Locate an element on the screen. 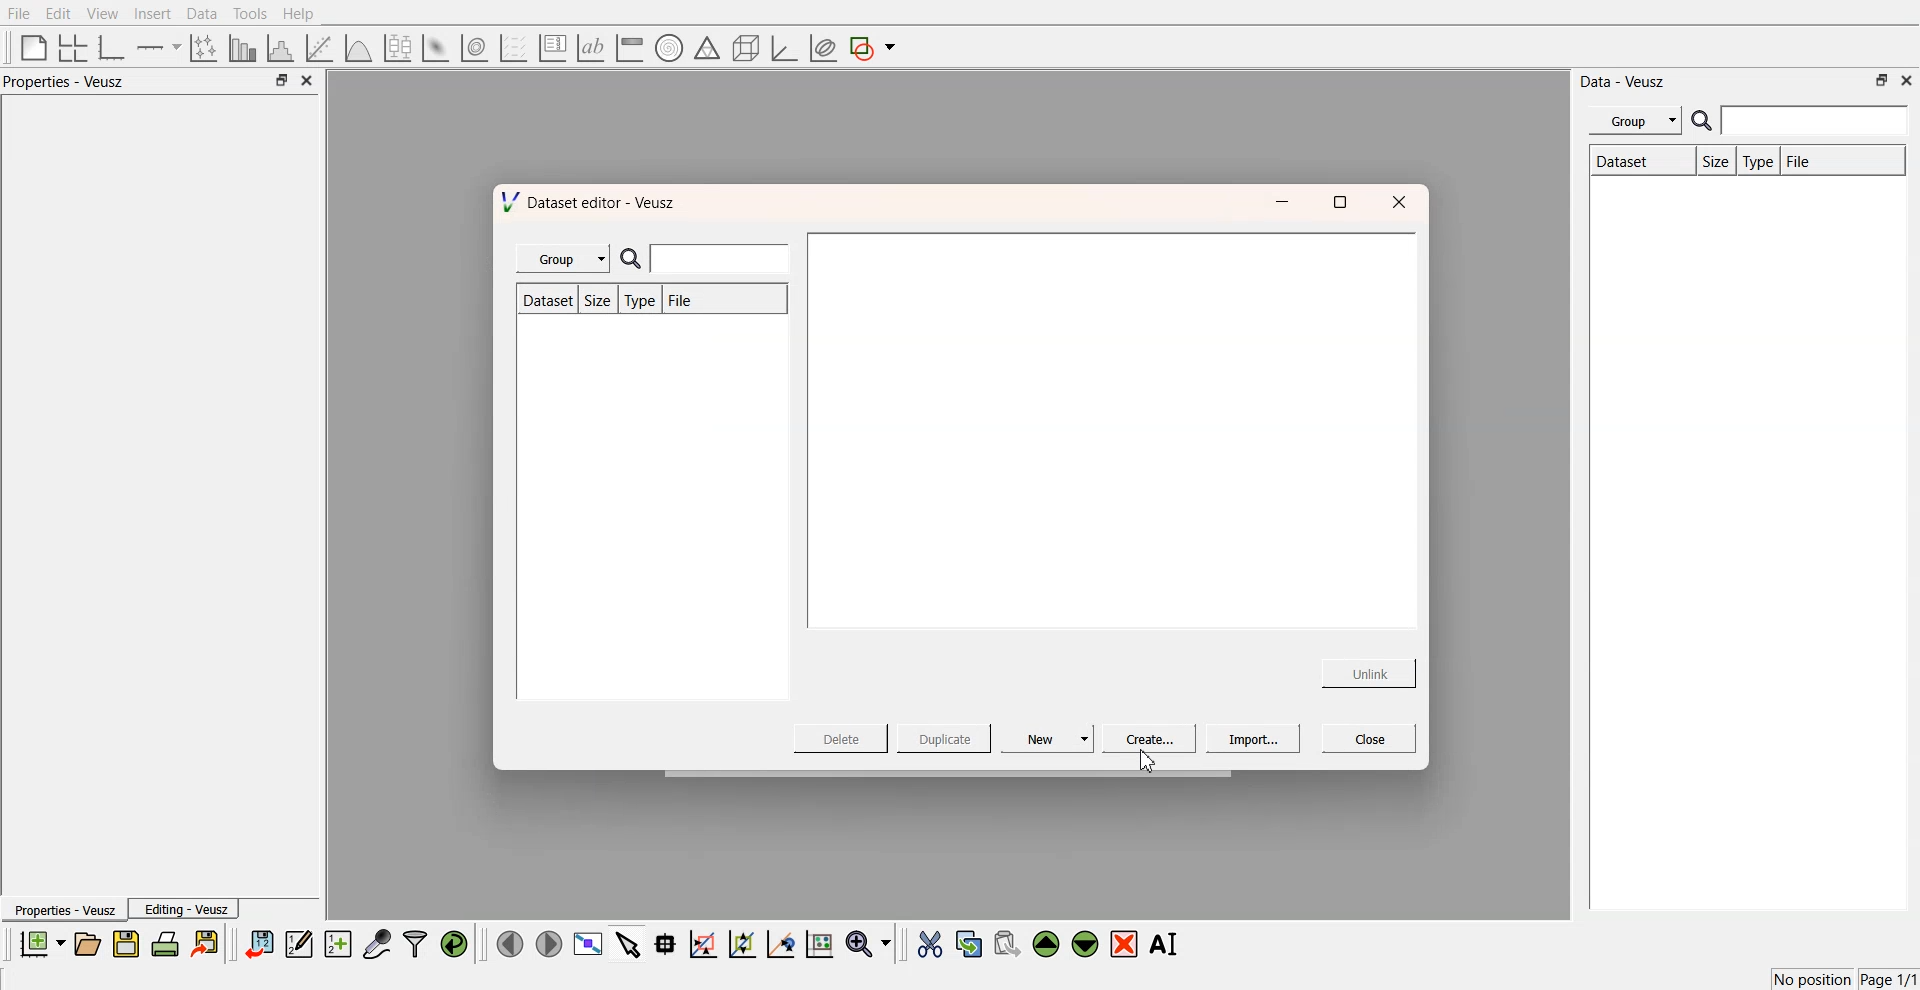  zoom out the graph axes is located at coordinates (740, 943).